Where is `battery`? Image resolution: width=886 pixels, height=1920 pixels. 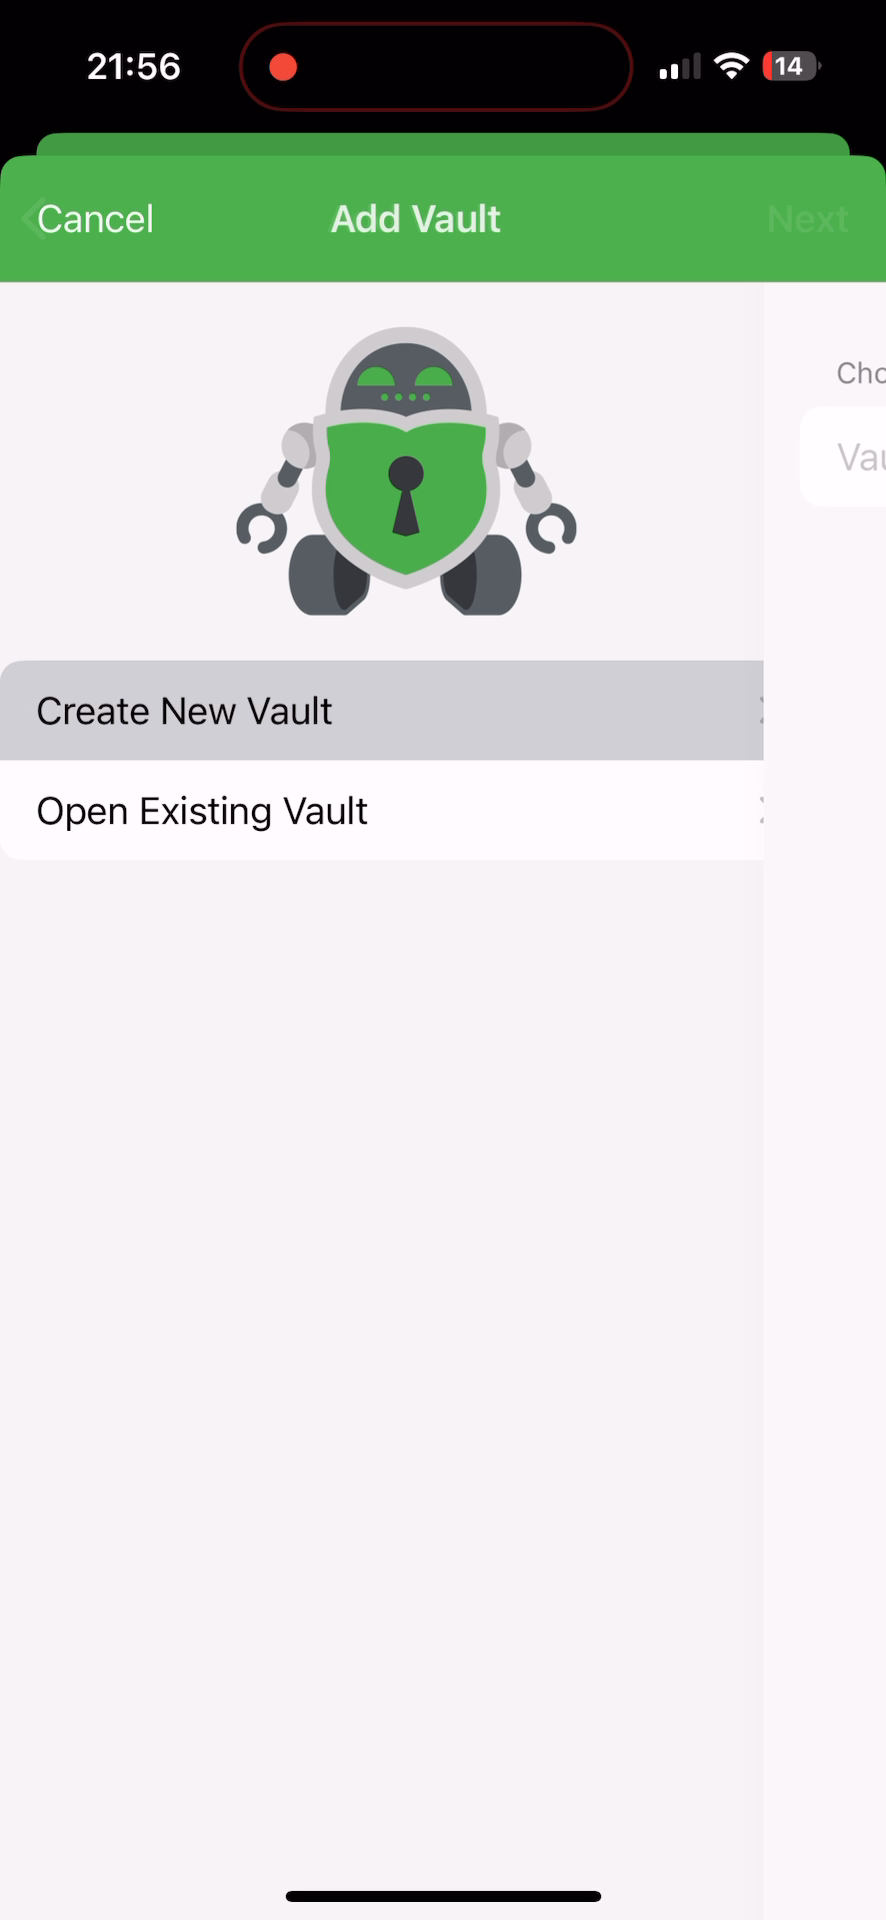 battery is located at coordinates (791, 69).